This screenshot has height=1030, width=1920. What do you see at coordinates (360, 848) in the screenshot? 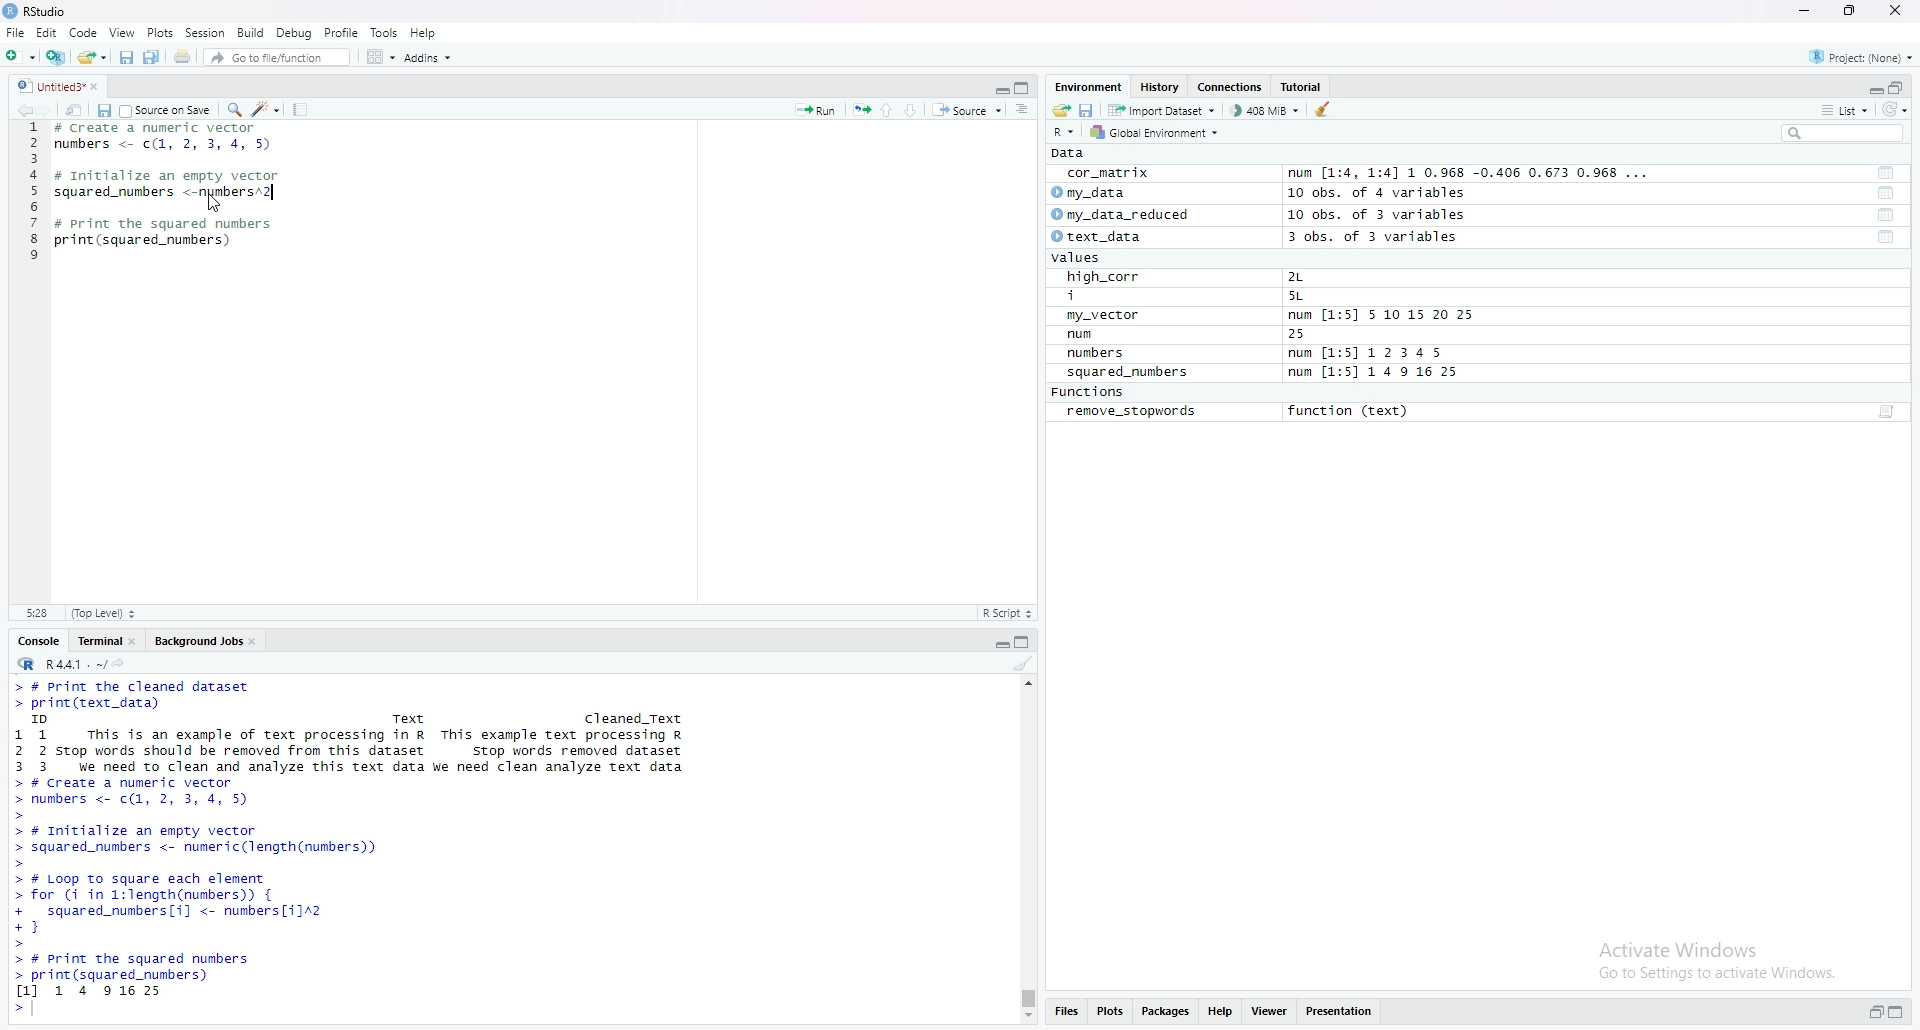
I see `> # print the cleaned dataset> print(text_data)™ Text Cleaned_Text11 This is an example of text processing in R This example text processing R2 2 stop words should be removed from this dataset stop words removed dataset3 3 ve need to clean and analyze this text data We need clean analyze text data> # Create a numeric vector> numbers <- c(1, 2, 3, 4, 5)> # Initialize an empty vector> squared_numbers <- numer ic(length(numbers))> # Loop To square each element> for (i in 1:length(numbers)) {+ squared_numbers[i] <- nunbers[i12+}> # print the squared numbers> print(squared_numbers)1] 1 4 9 16 25 >` at bounding box center [360, 848].